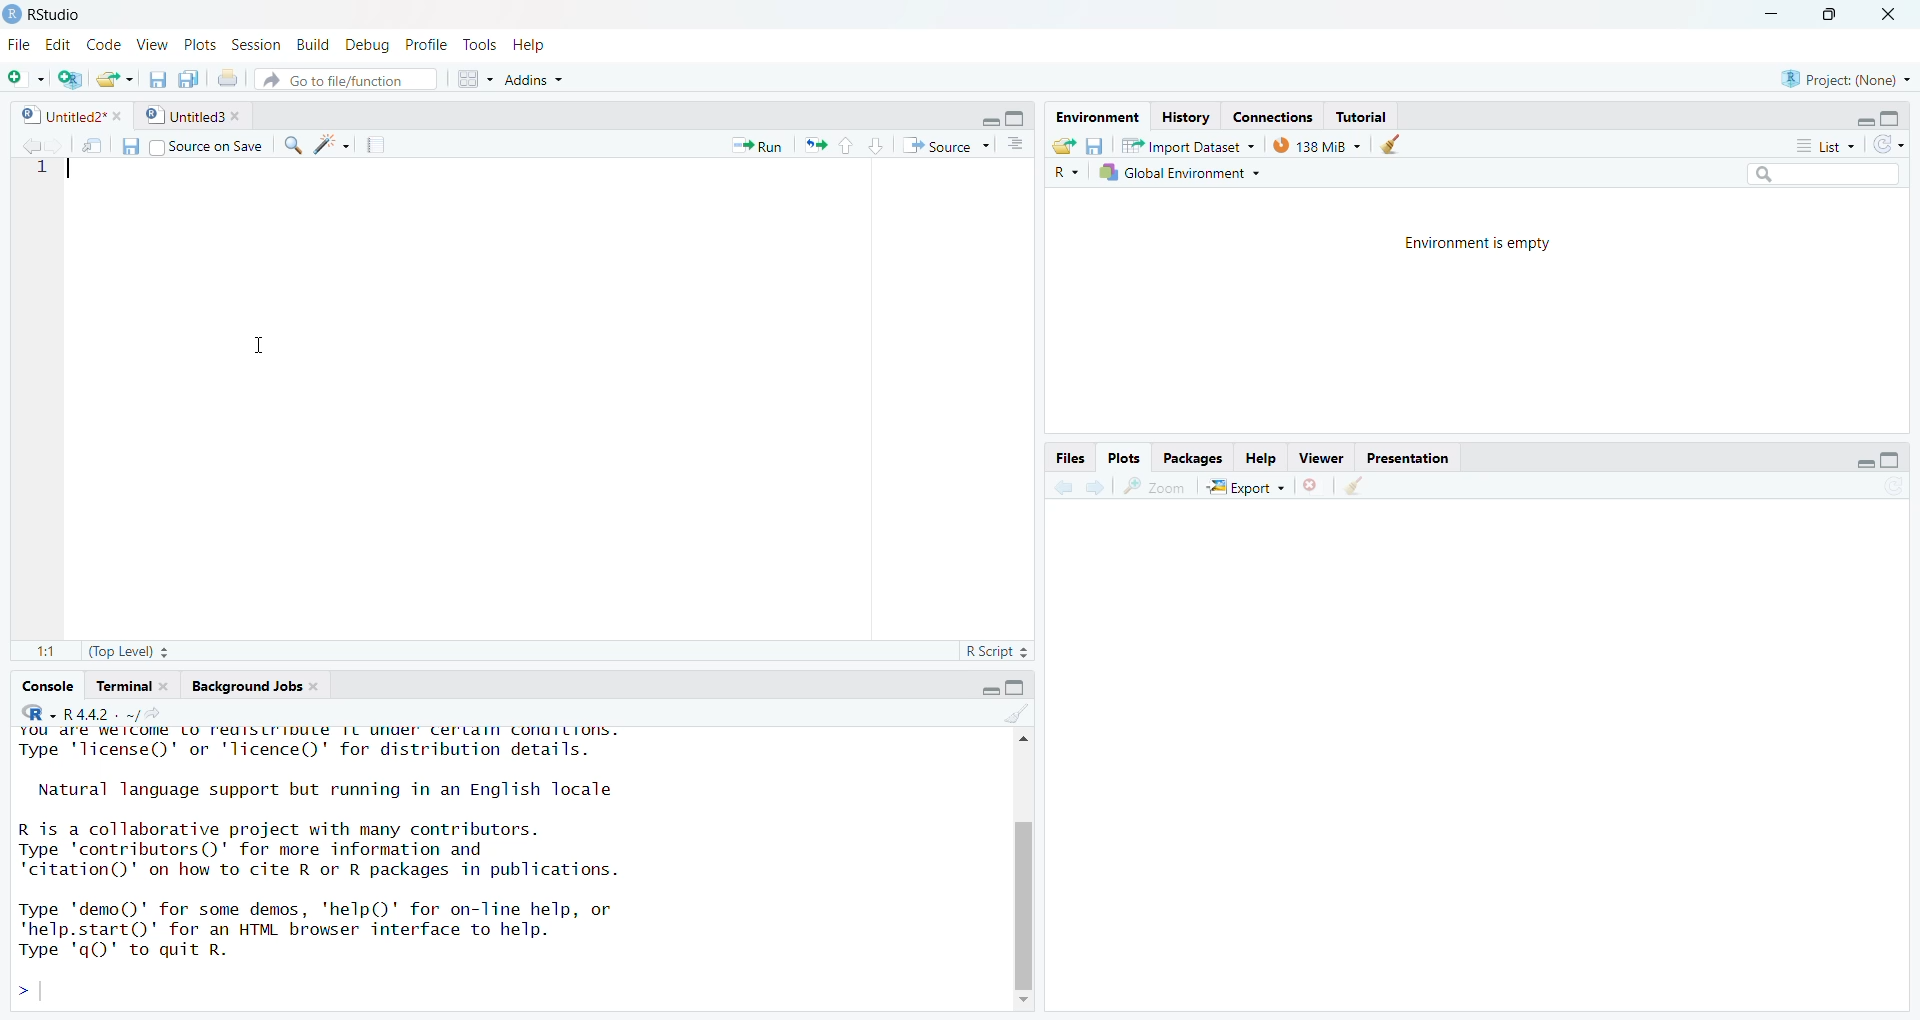 The width and height of the screenshot is (1920, 1020). I want to click on Help, so click(545, 45).